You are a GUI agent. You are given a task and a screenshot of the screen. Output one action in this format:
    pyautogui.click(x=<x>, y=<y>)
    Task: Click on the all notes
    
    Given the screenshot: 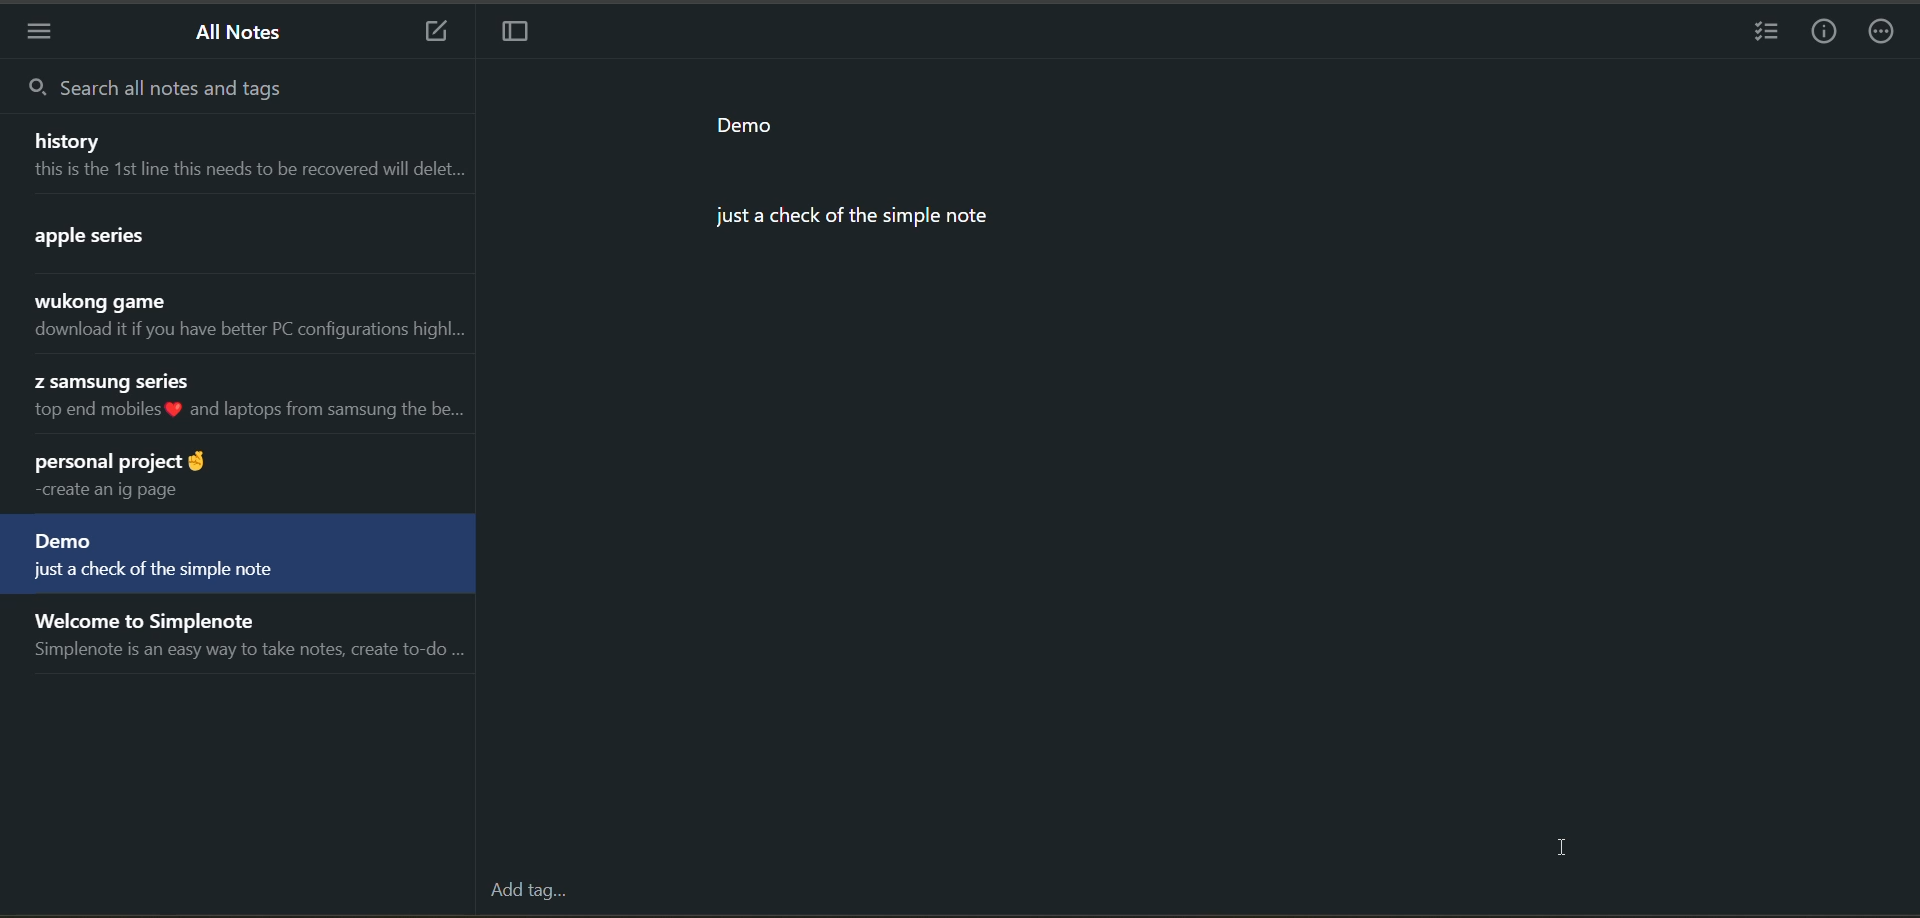 What is the action you would take?
    pyautogui.click(x=244, y=34)
    